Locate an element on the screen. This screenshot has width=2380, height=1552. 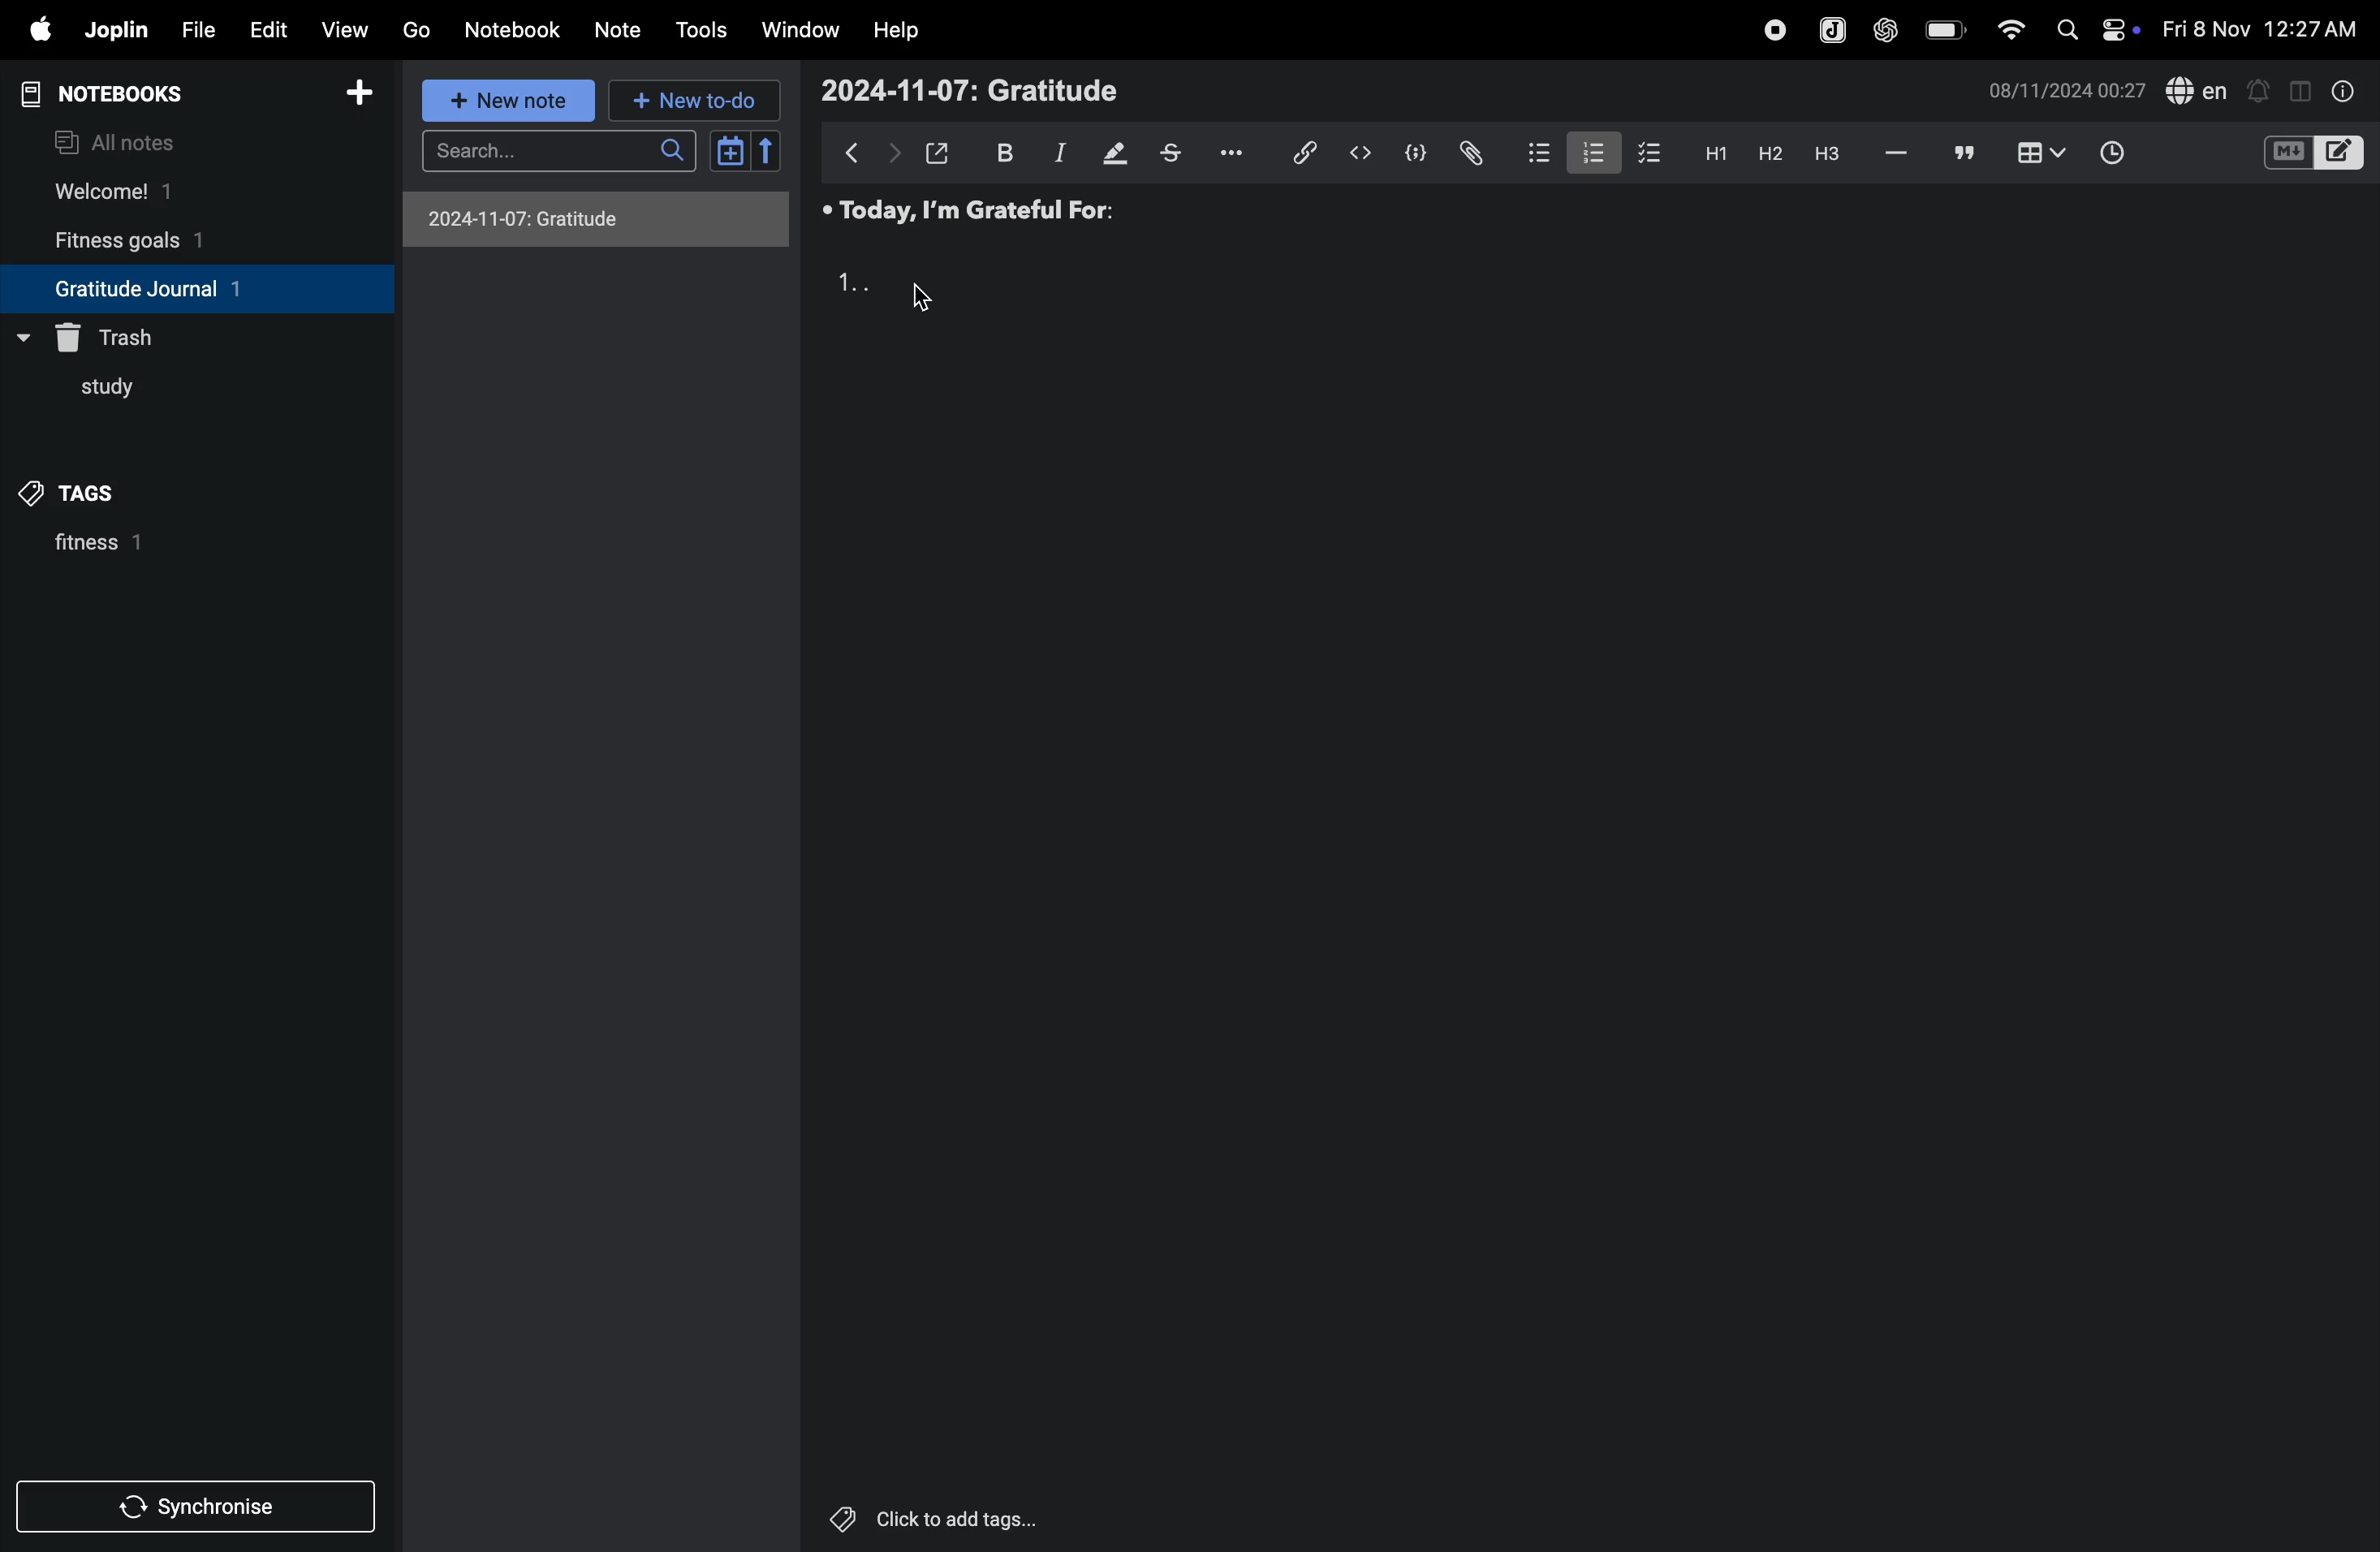
strike through is located at coordinates (1179, 154).